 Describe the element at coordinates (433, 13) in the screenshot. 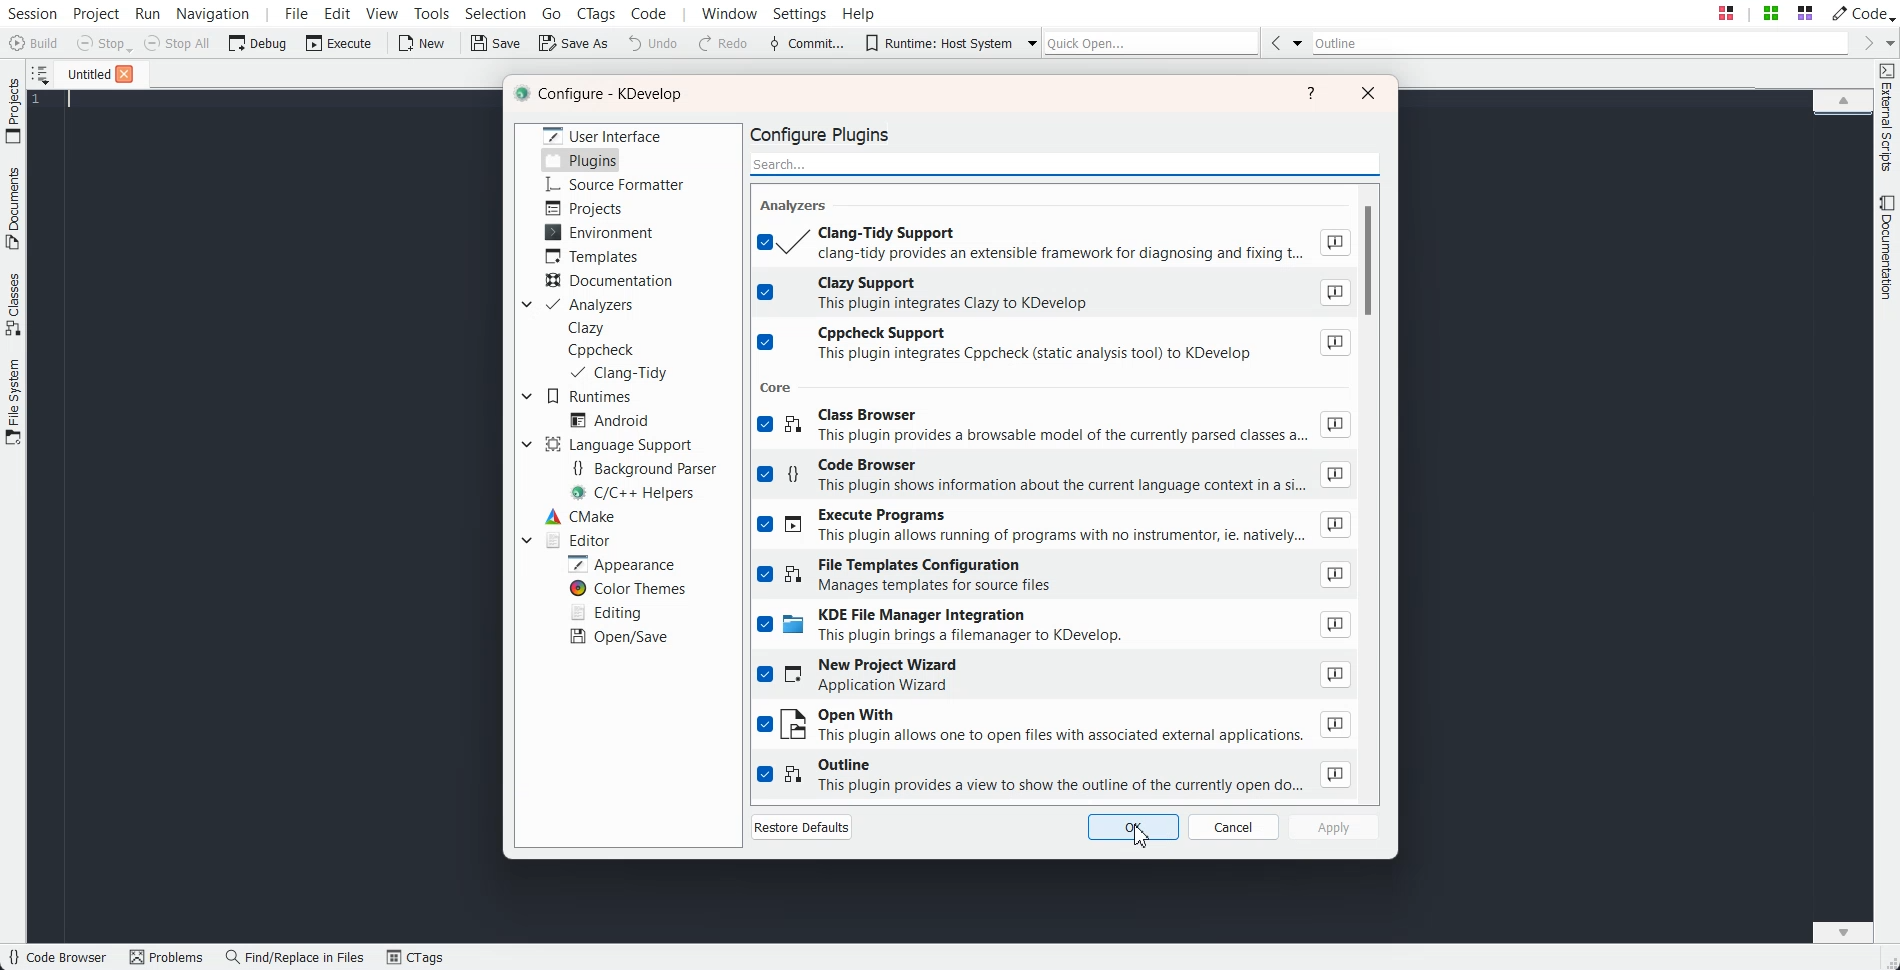

I see `Tools` at that location.